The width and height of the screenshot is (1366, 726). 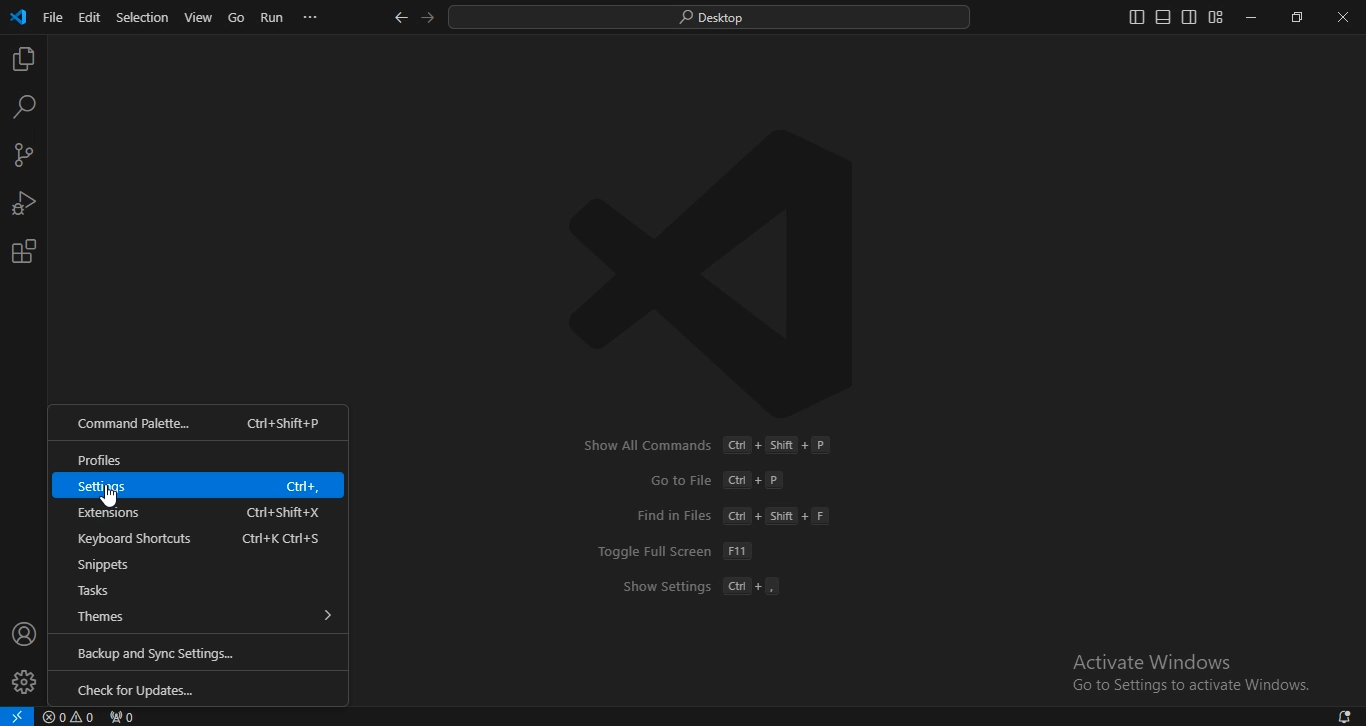 What do you see at coordinates (402, 19) in the screenshot?
I see `go back` at bounding box center [402, 19].